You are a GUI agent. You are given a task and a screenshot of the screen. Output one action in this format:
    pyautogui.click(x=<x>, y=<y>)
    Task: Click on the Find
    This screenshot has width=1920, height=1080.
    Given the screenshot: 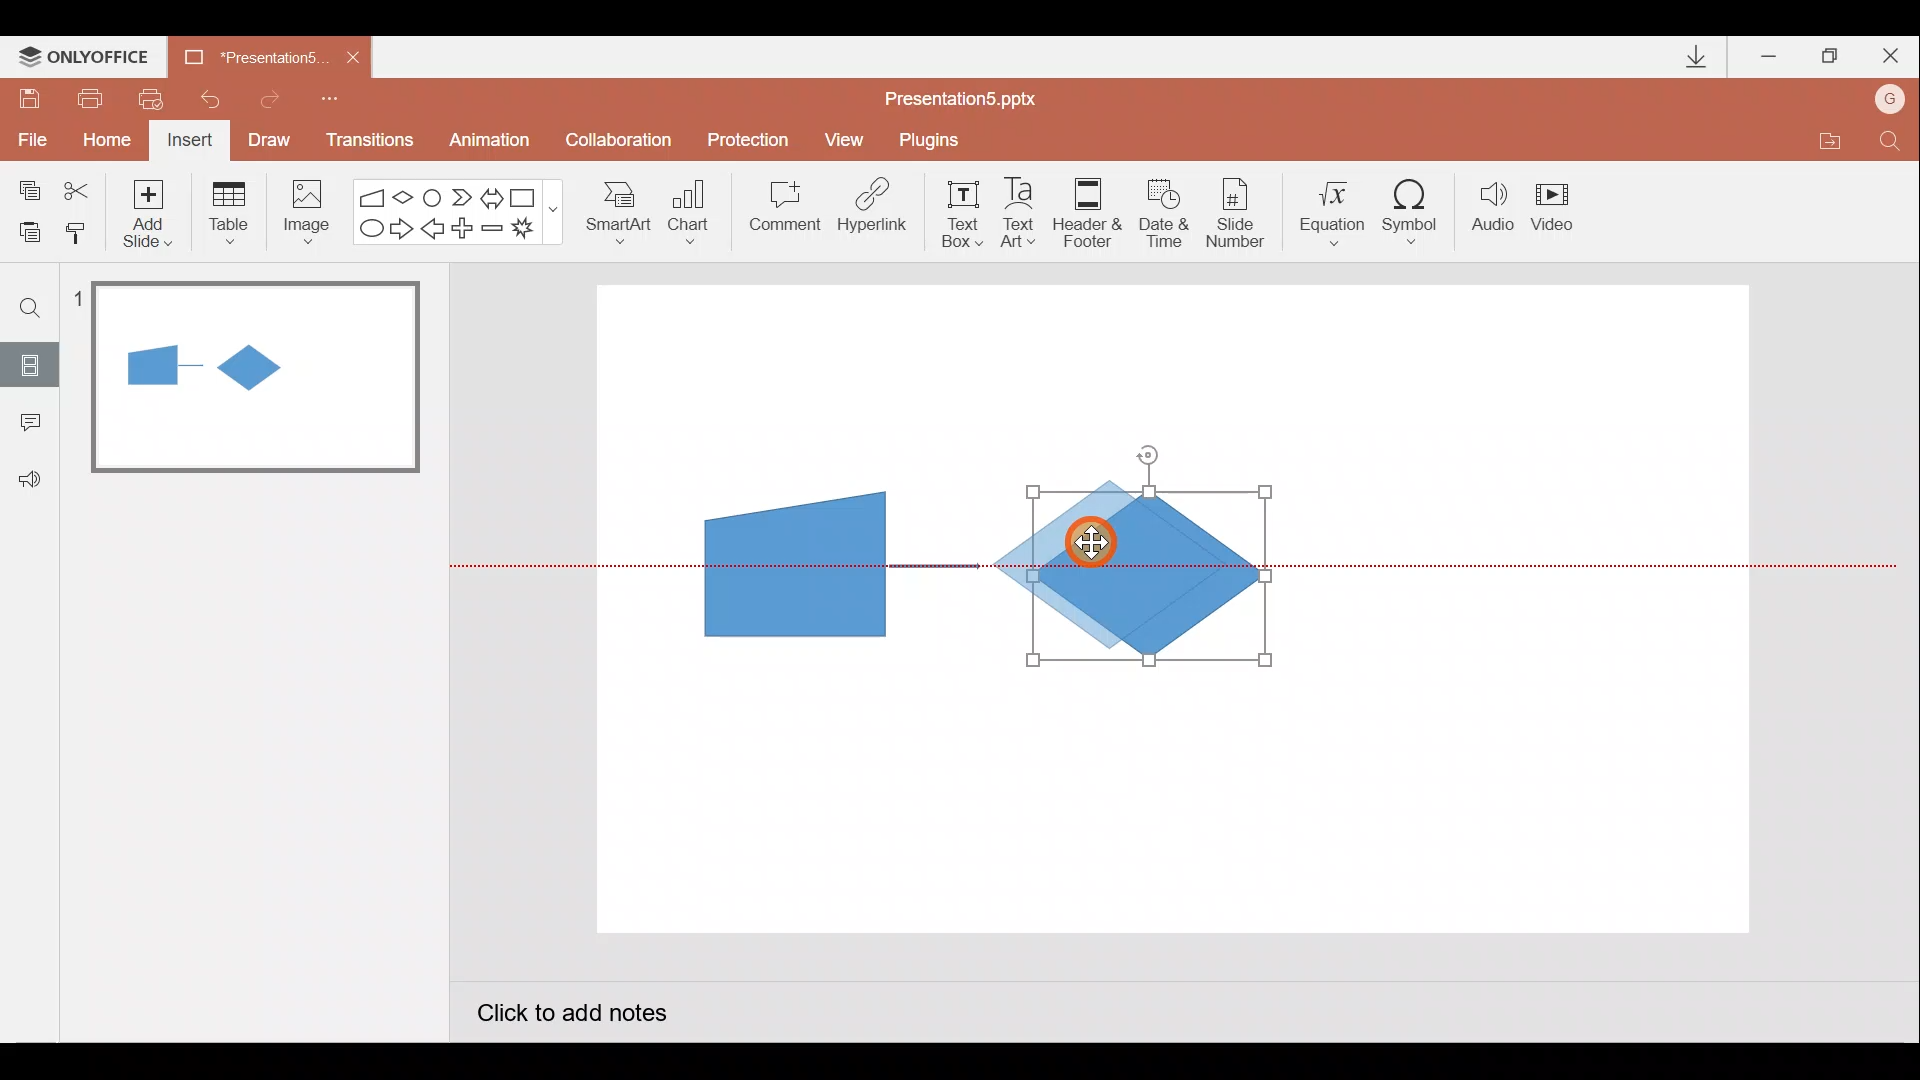 What is the action you would take?
    pyautogui.click(x=1890, y=146)
    